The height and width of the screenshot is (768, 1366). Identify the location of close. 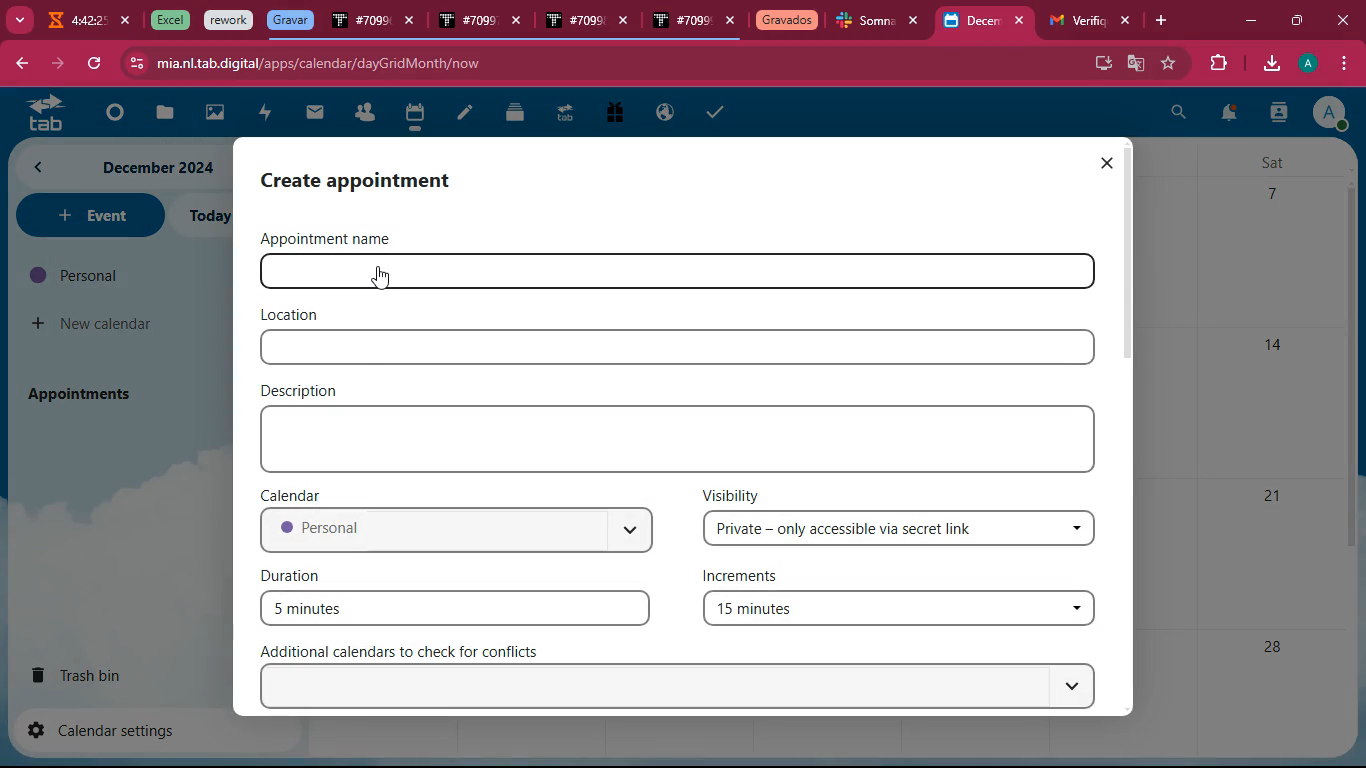
(127, 21).